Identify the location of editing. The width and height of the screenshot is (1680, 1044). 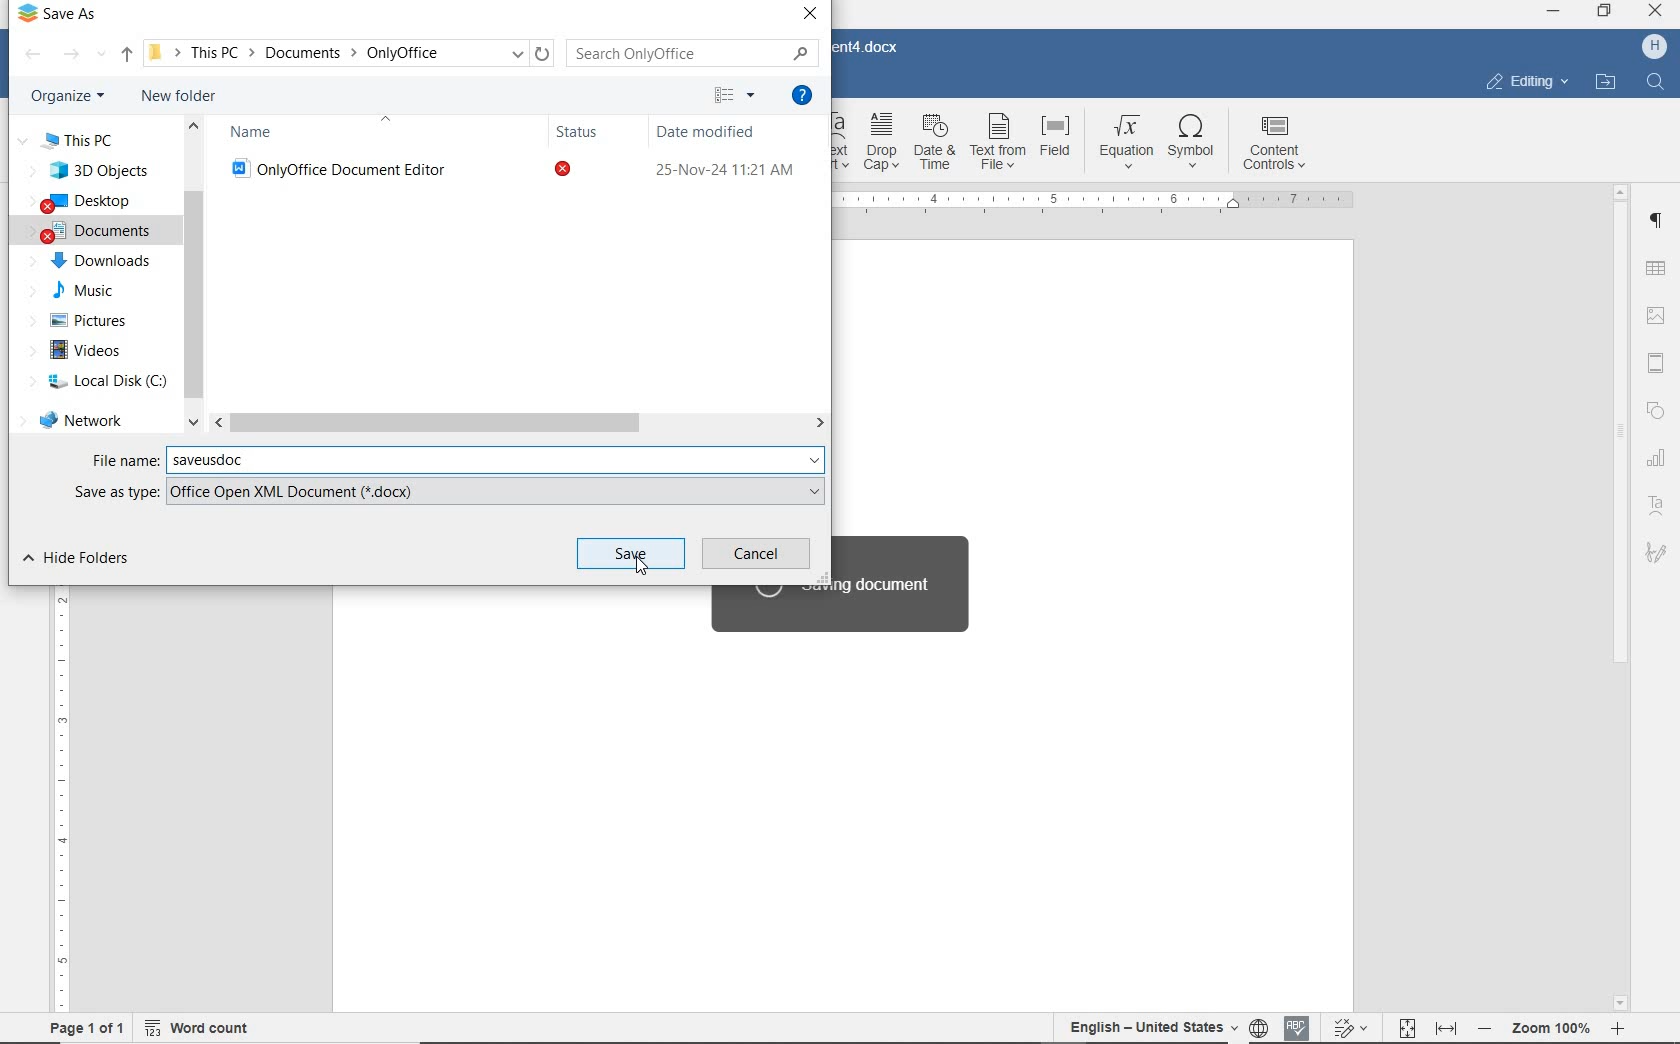
(1529, 81).